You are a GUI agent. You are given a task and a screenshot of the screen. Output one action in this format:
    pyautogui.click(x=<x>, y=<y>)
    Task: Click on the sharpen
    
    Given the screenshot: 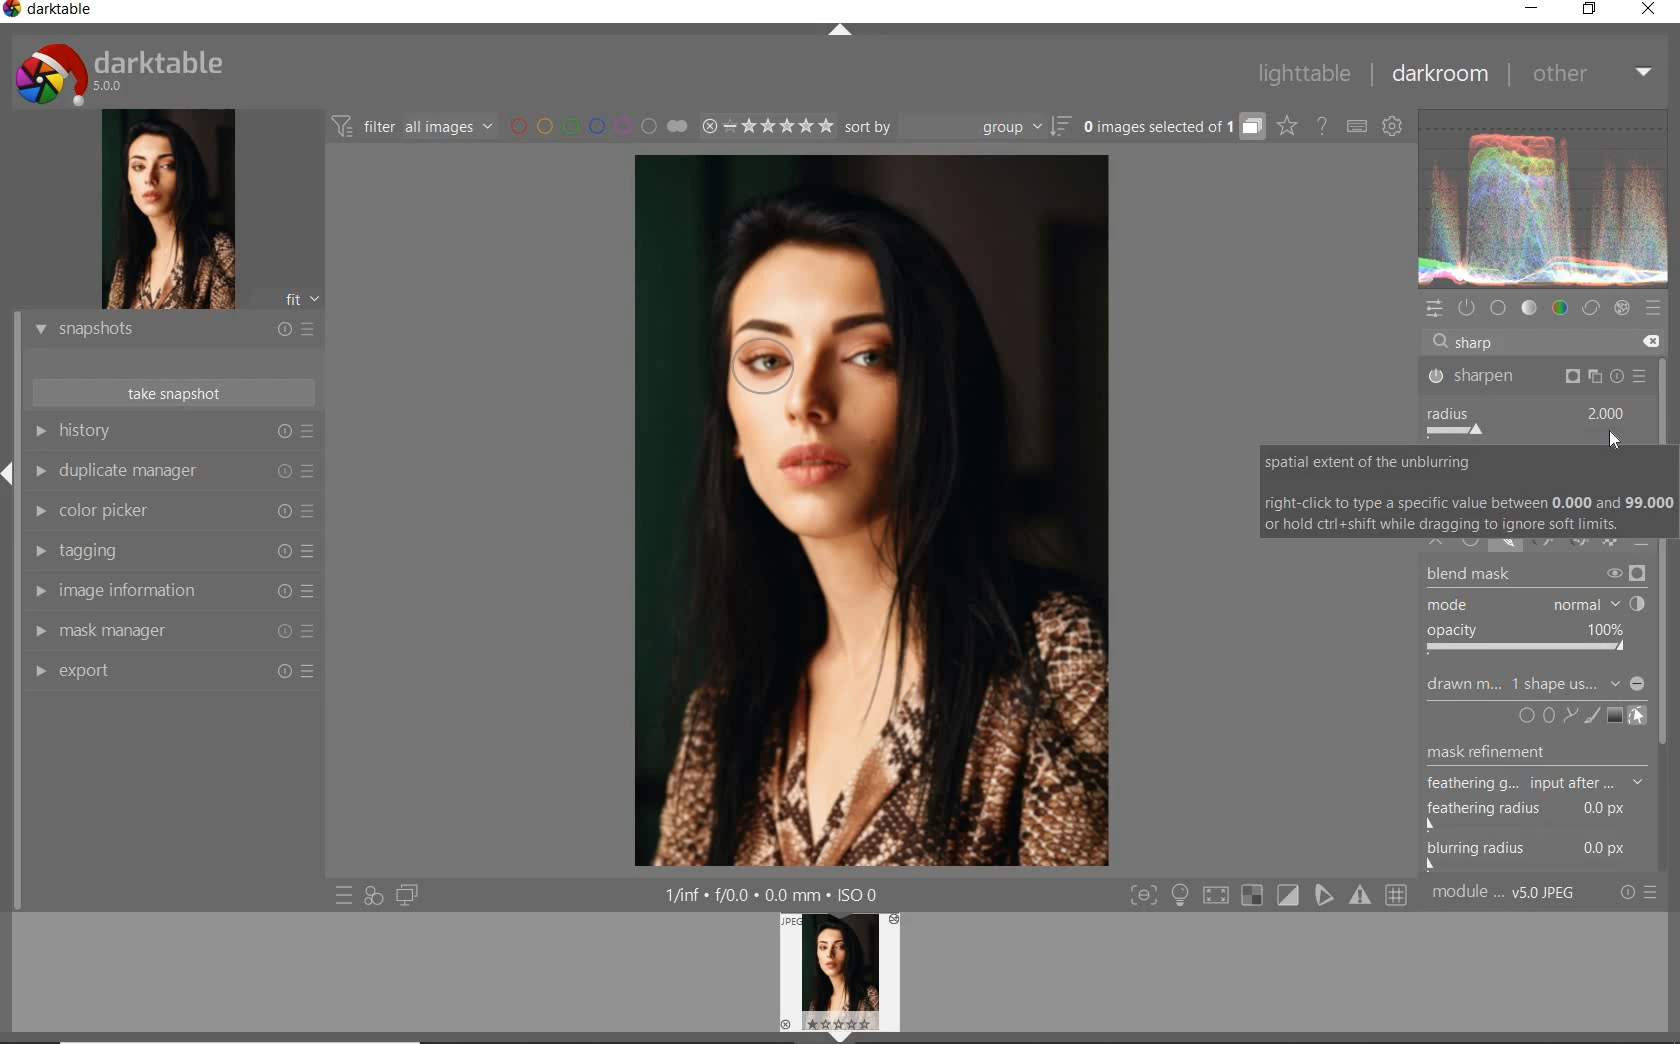 What is the action you would take?
    pyautogui.click(x=1537, y=377)
    